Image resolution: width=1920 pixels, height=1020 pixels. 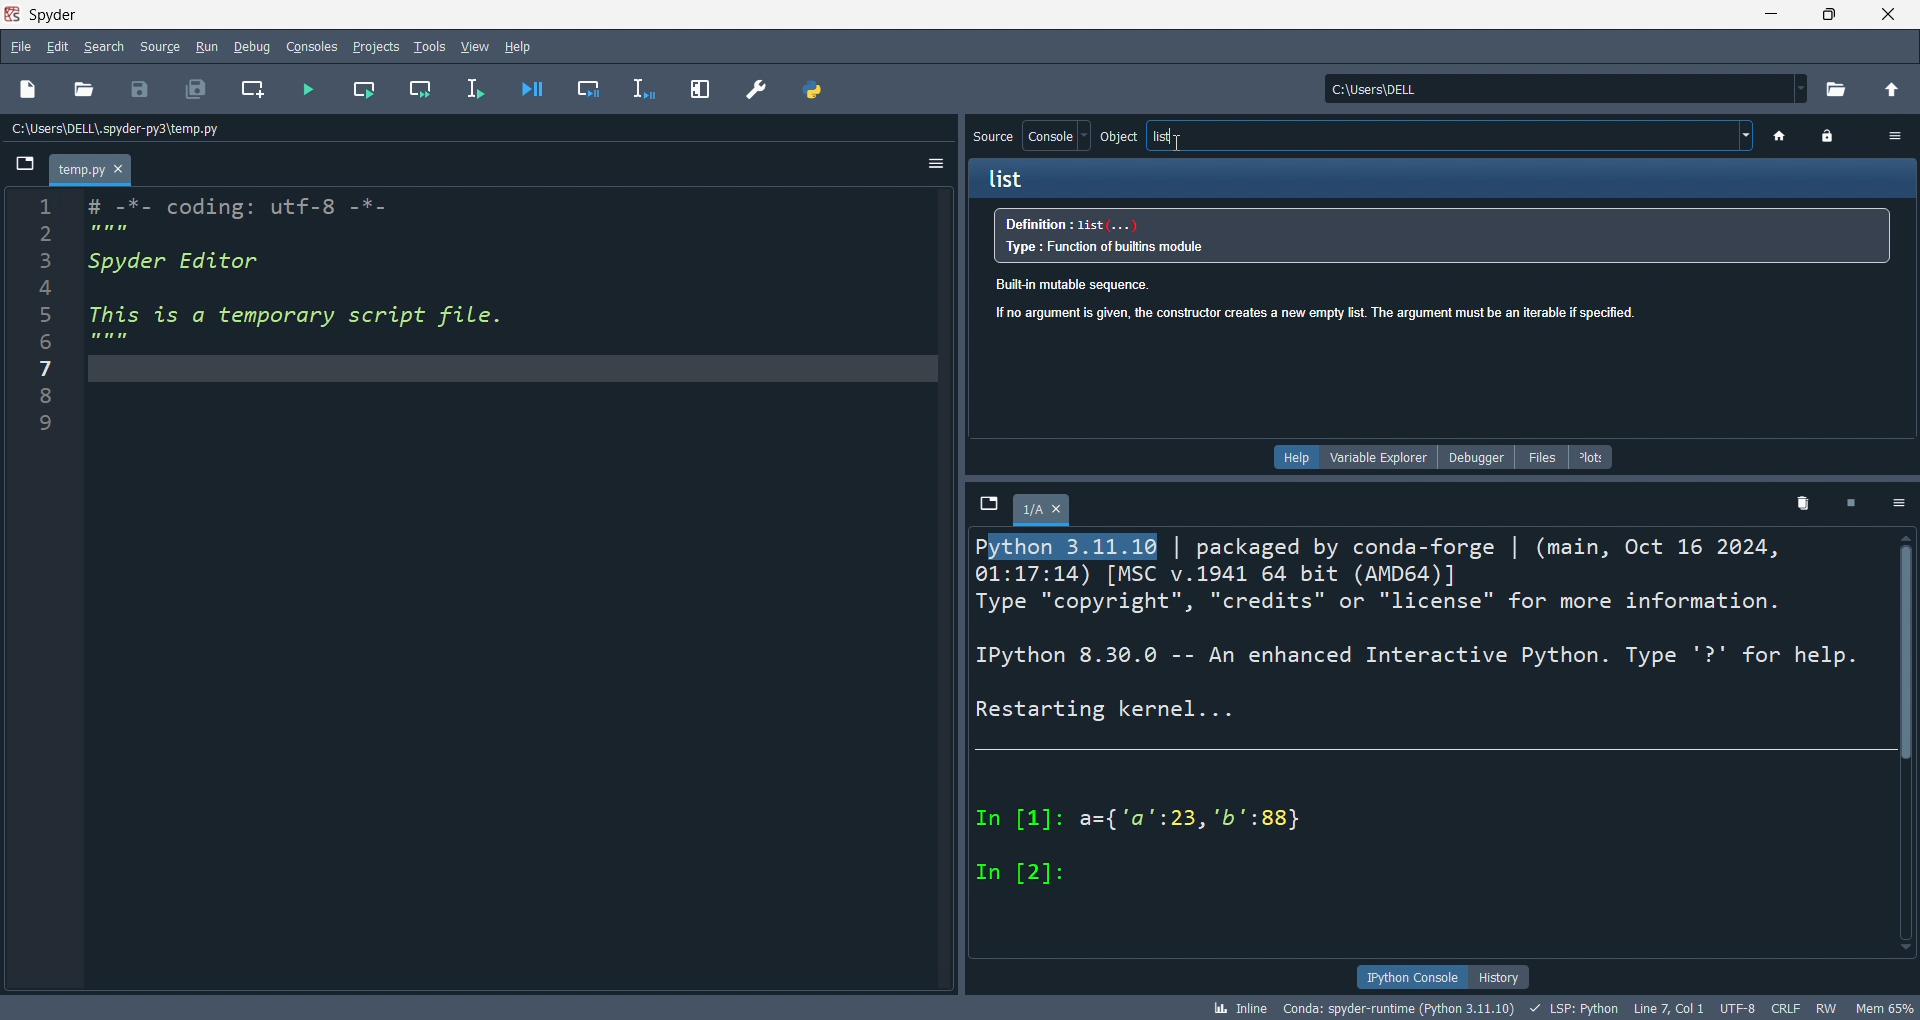 I want to click on save, so click(x=147, y=89).